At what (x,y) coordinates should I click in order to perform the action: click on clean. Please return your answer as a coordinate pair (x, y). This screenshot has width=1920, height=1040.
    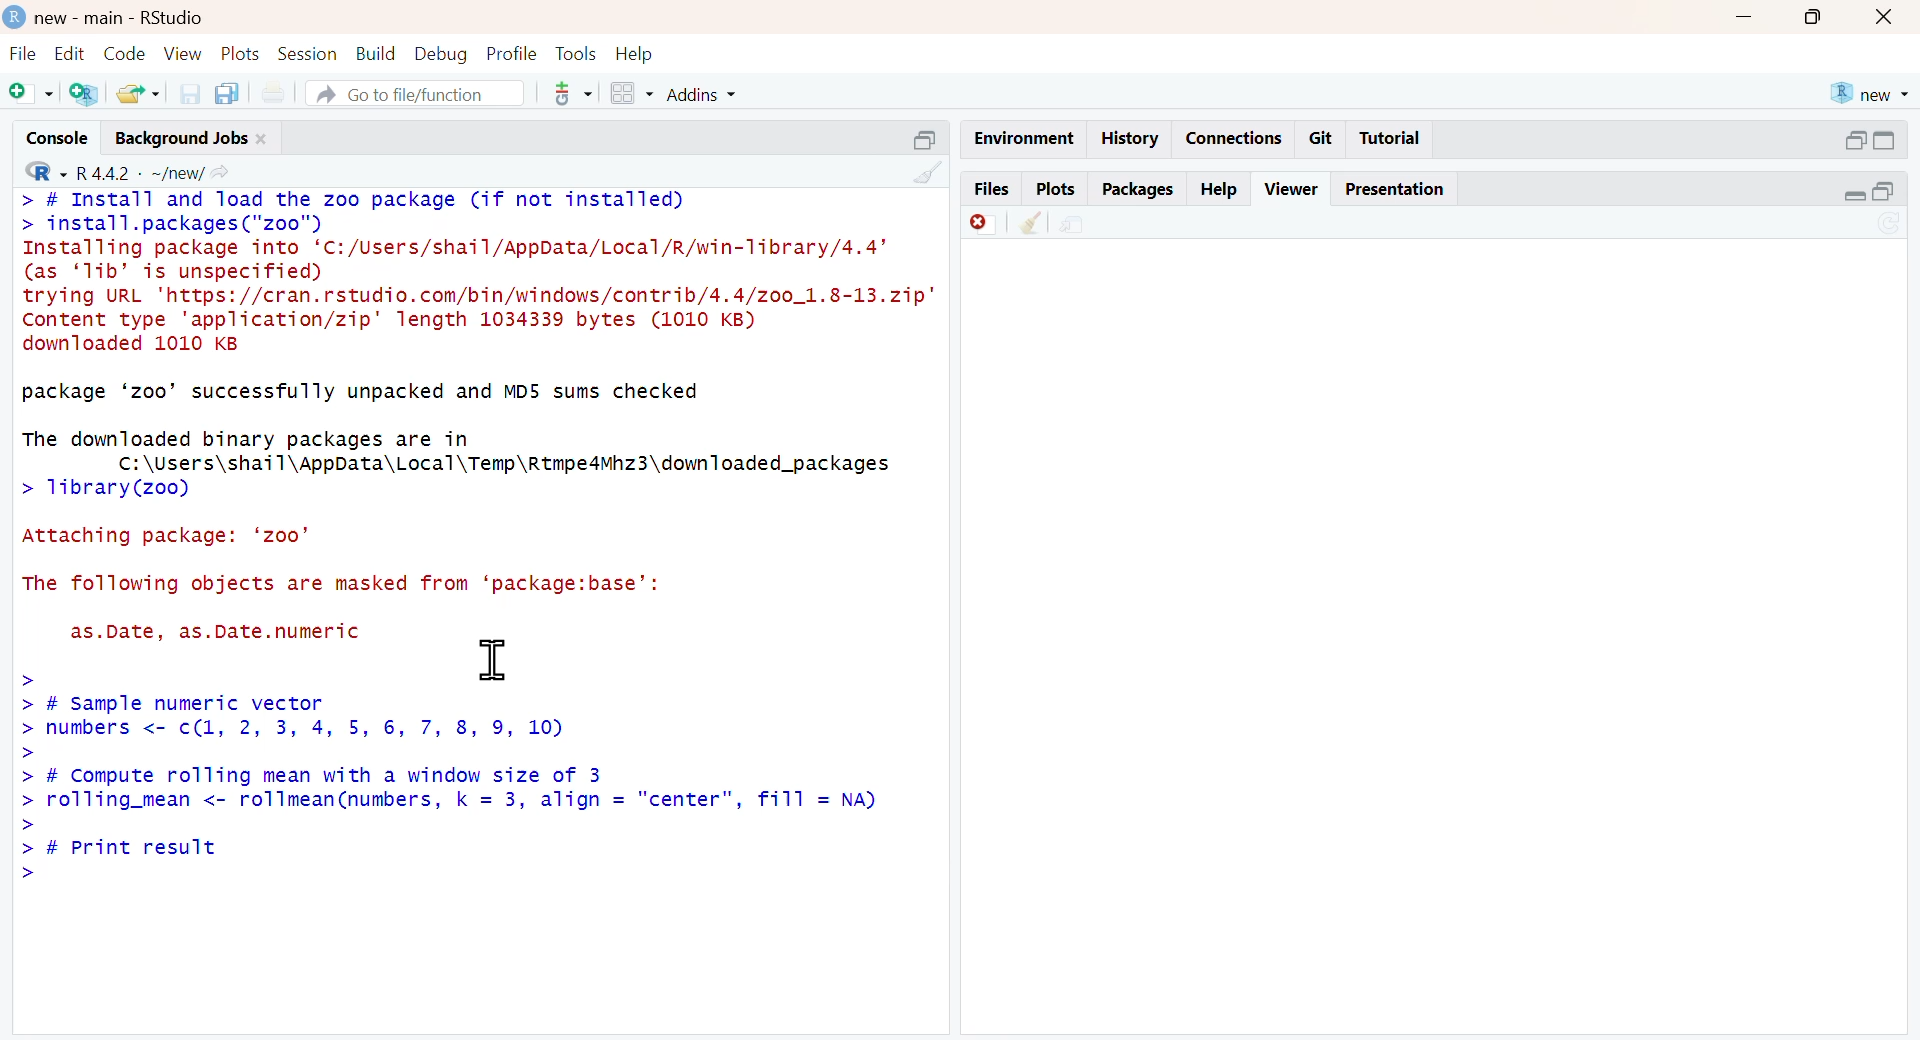
    Looking at the image, I should click on (929, 171).